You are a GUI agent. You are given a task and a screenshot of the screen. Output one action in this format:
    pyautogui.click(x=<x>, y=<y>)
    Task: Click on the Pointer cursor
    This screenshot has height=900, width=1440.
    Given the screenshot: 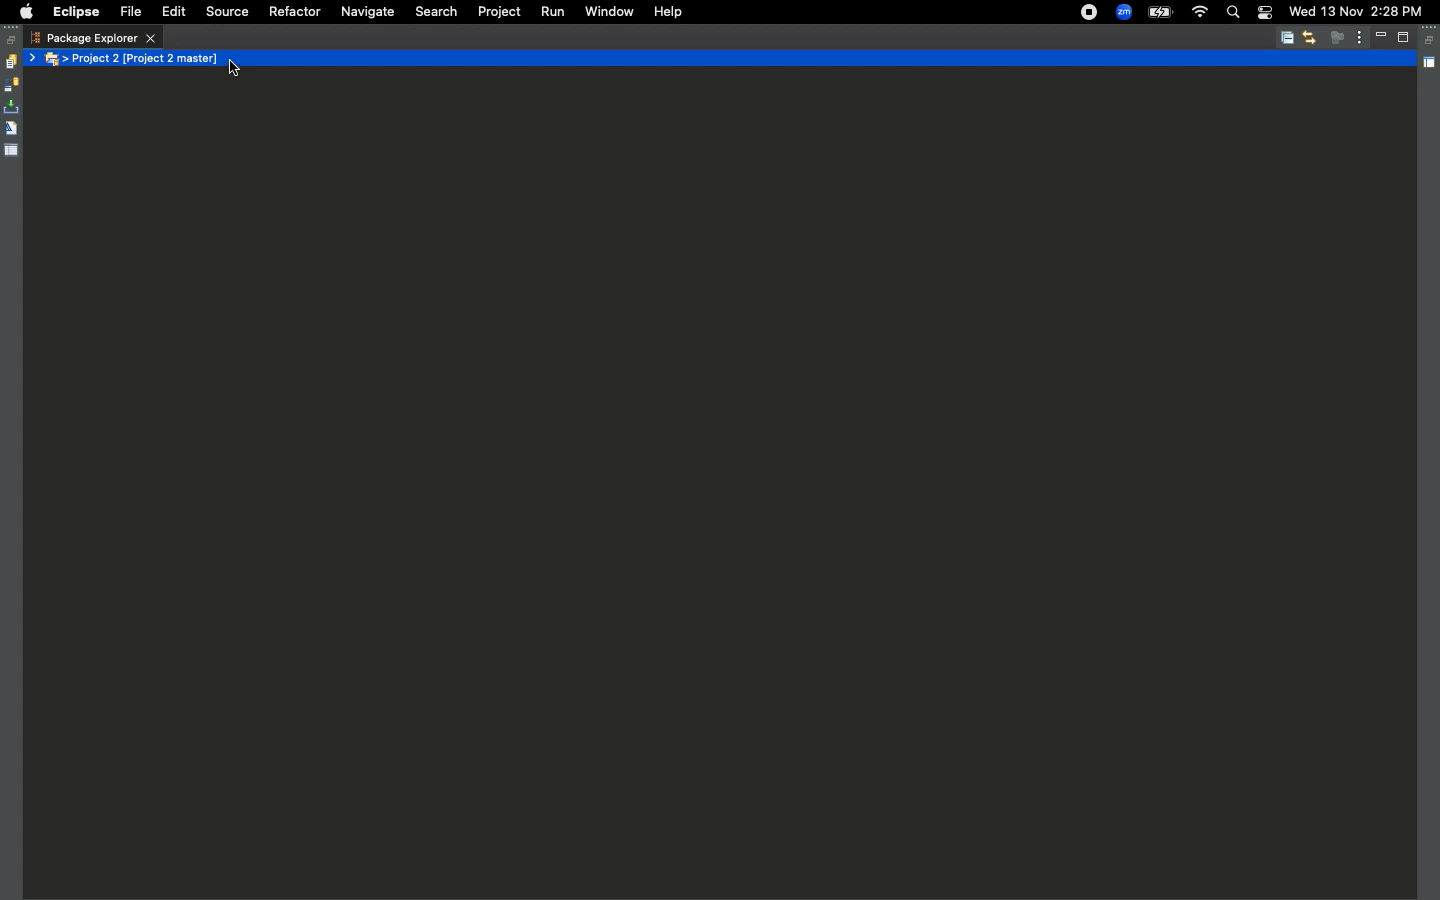 What is the action you would take?
    pyautogui.click(x=233, y=69)
    